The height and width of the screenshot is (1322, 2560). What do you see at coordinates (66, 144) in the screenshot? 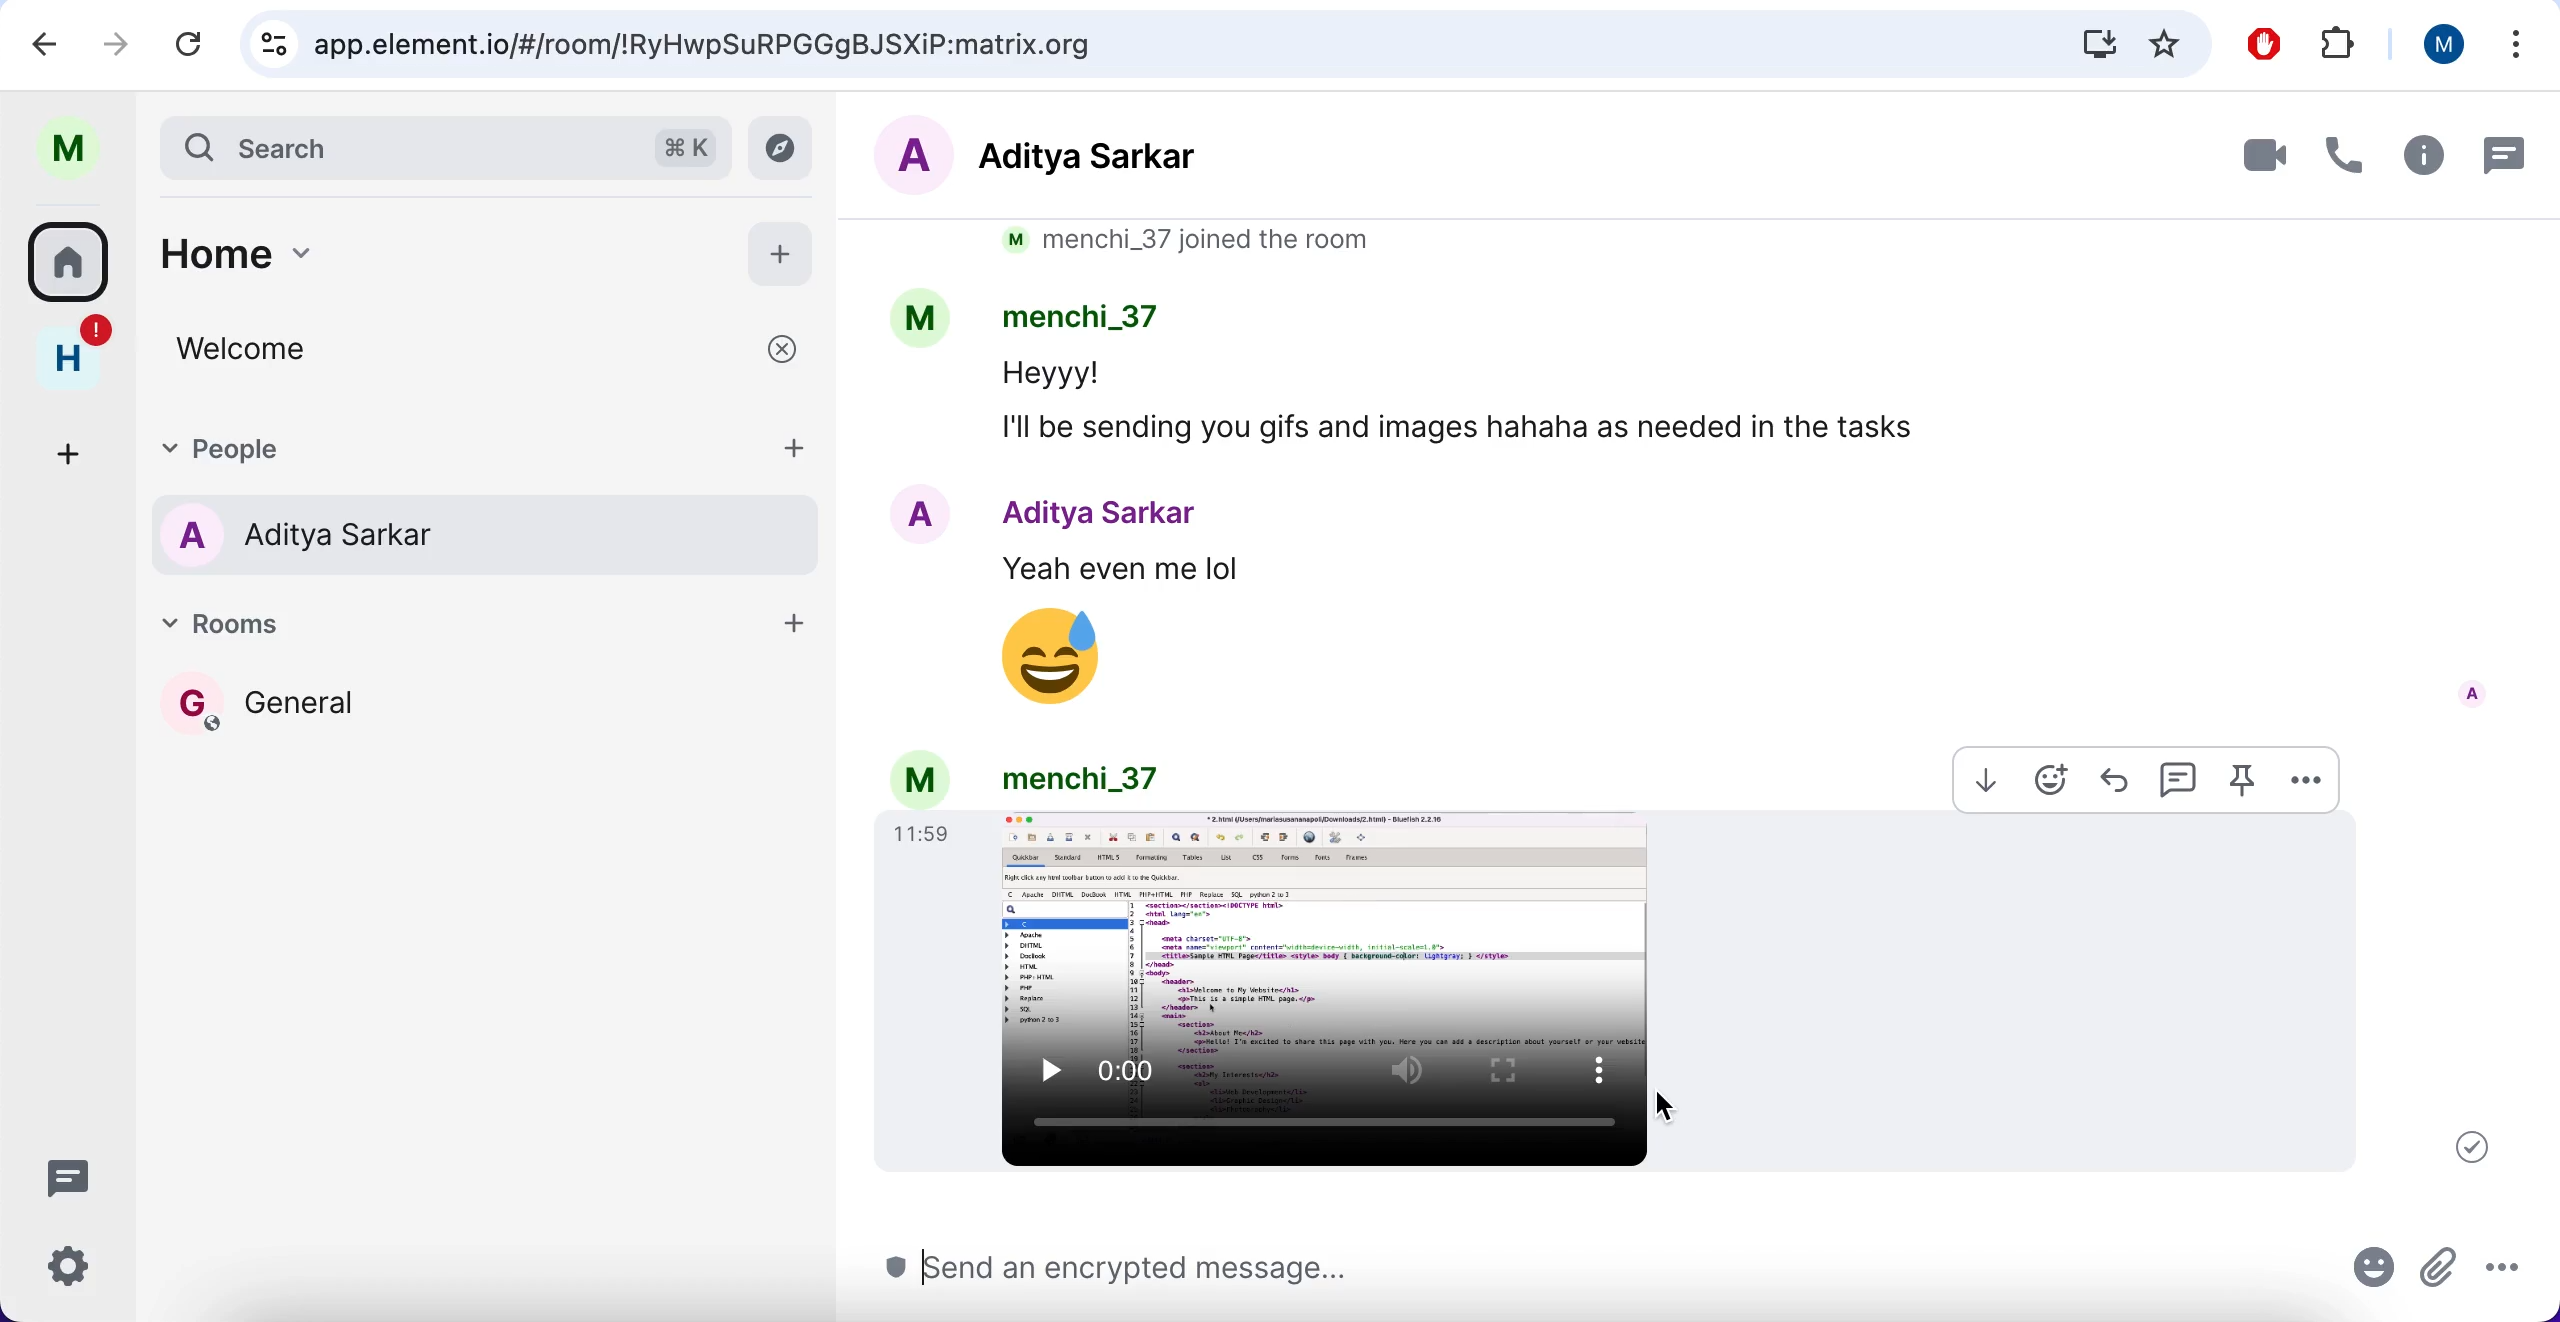
I see `user` at bounding box center [66, 144].